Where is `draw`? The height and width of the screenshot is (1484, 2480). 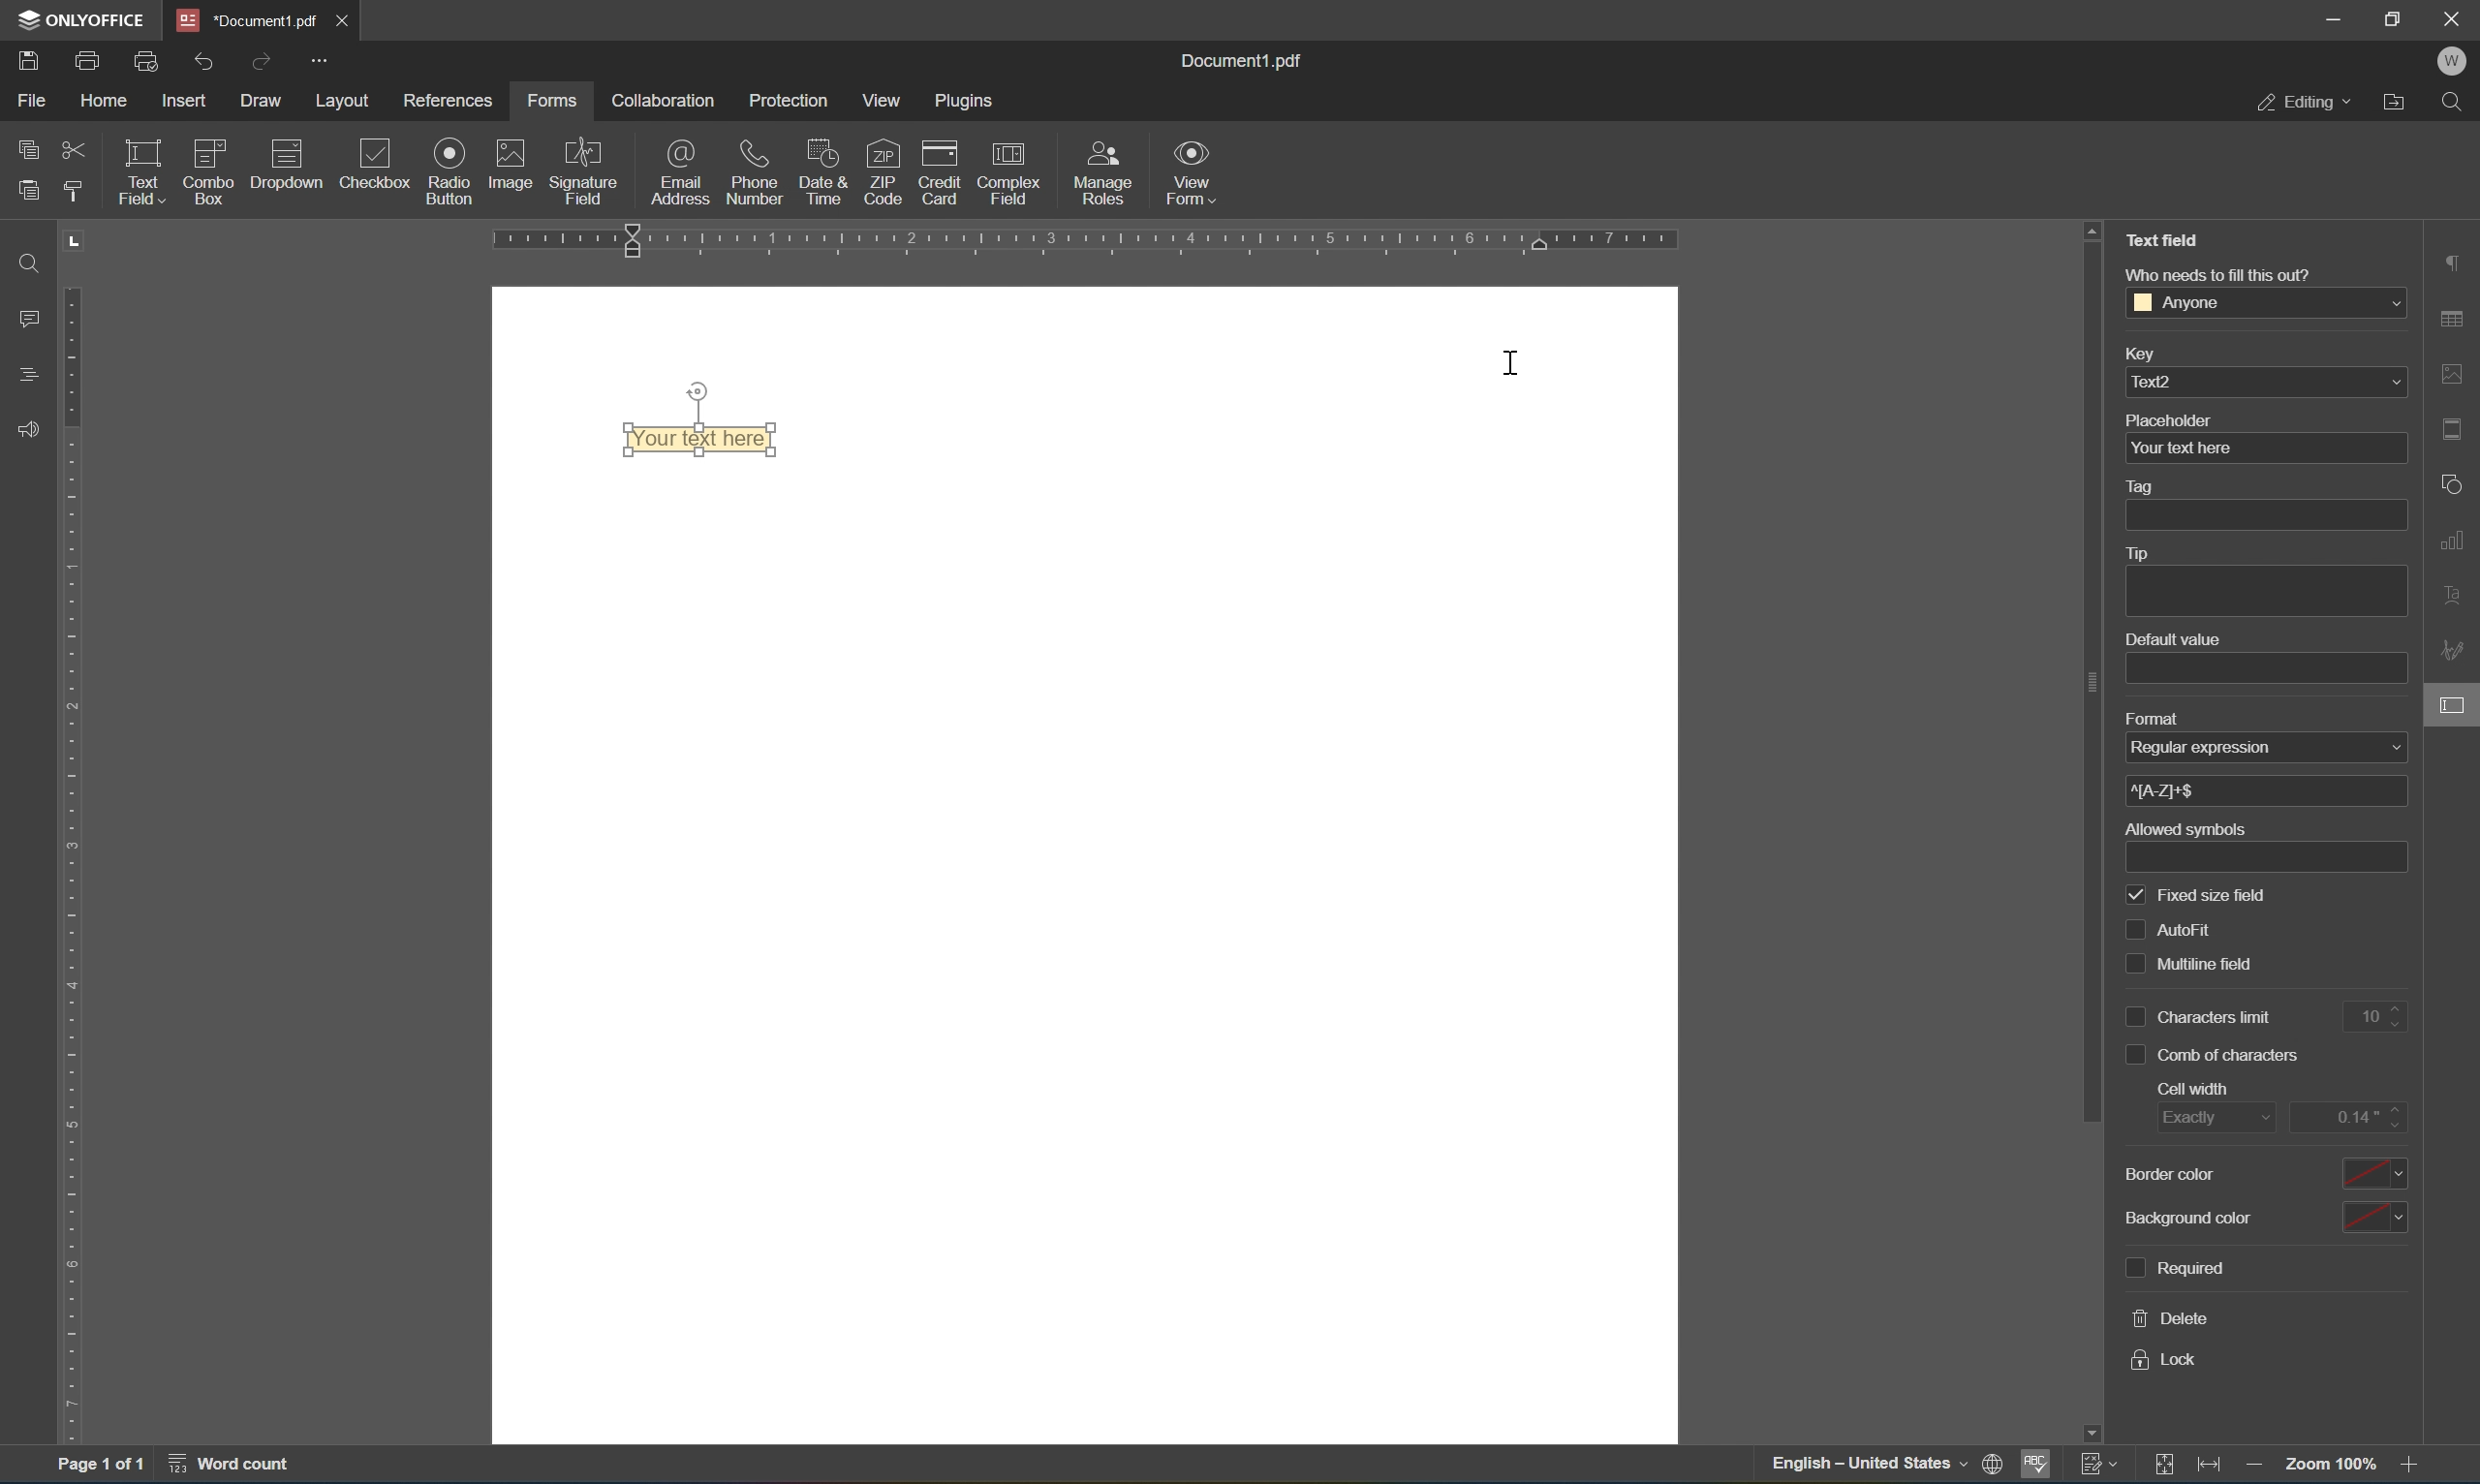 draw is located at coordinates (264, 103).